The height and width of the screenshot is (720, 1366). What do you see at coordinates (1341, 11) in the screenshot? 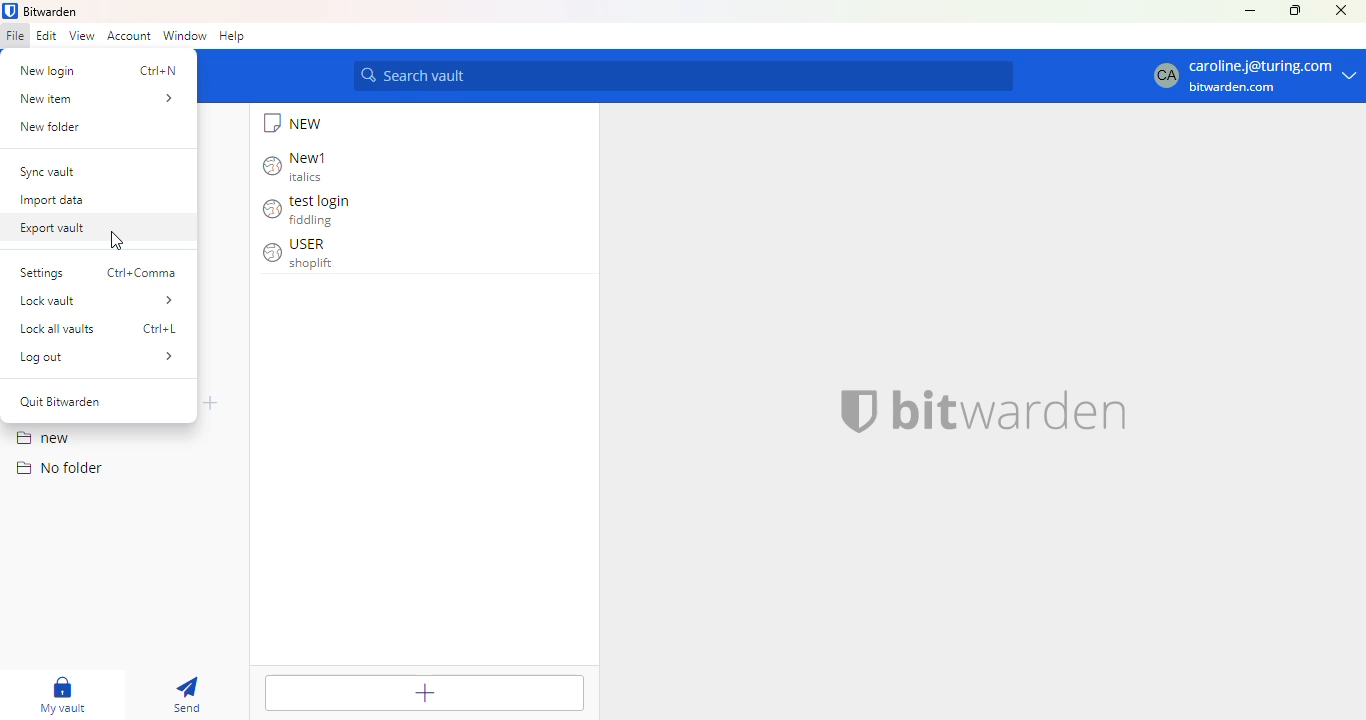
I see `close` at bounding box center [1341, 11].